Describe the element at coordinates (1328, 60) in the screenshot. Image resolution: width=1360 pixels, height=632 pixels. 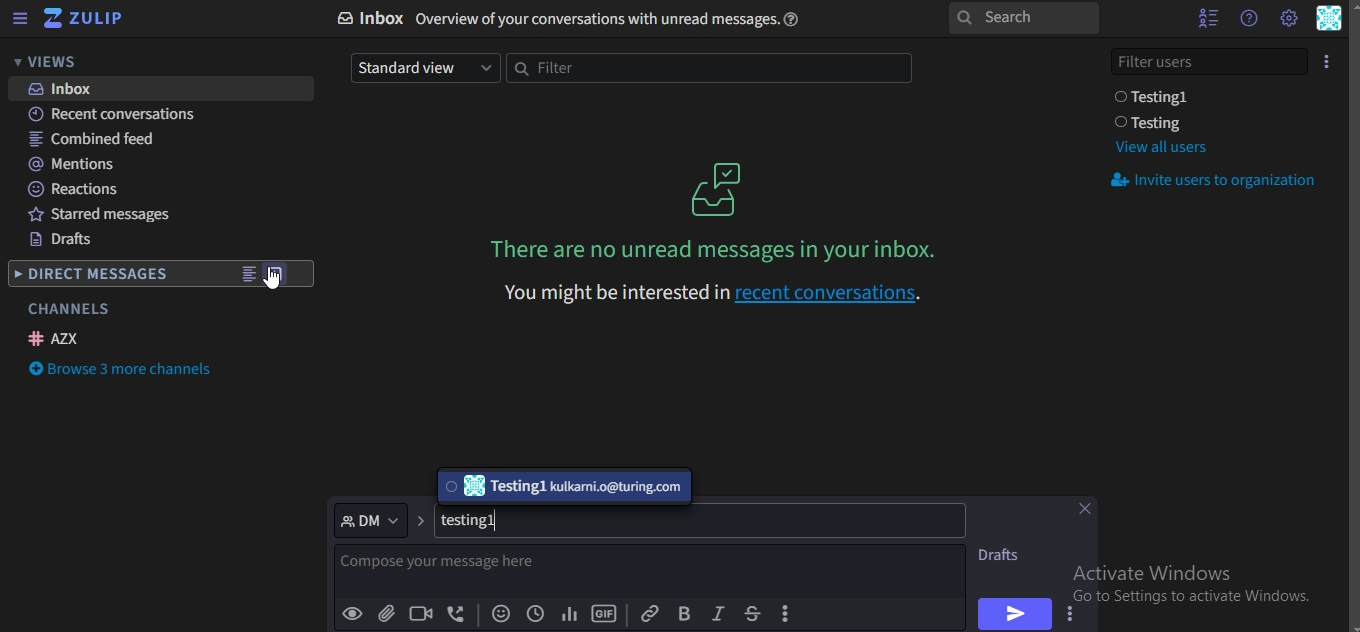
I see `icon` at that location.